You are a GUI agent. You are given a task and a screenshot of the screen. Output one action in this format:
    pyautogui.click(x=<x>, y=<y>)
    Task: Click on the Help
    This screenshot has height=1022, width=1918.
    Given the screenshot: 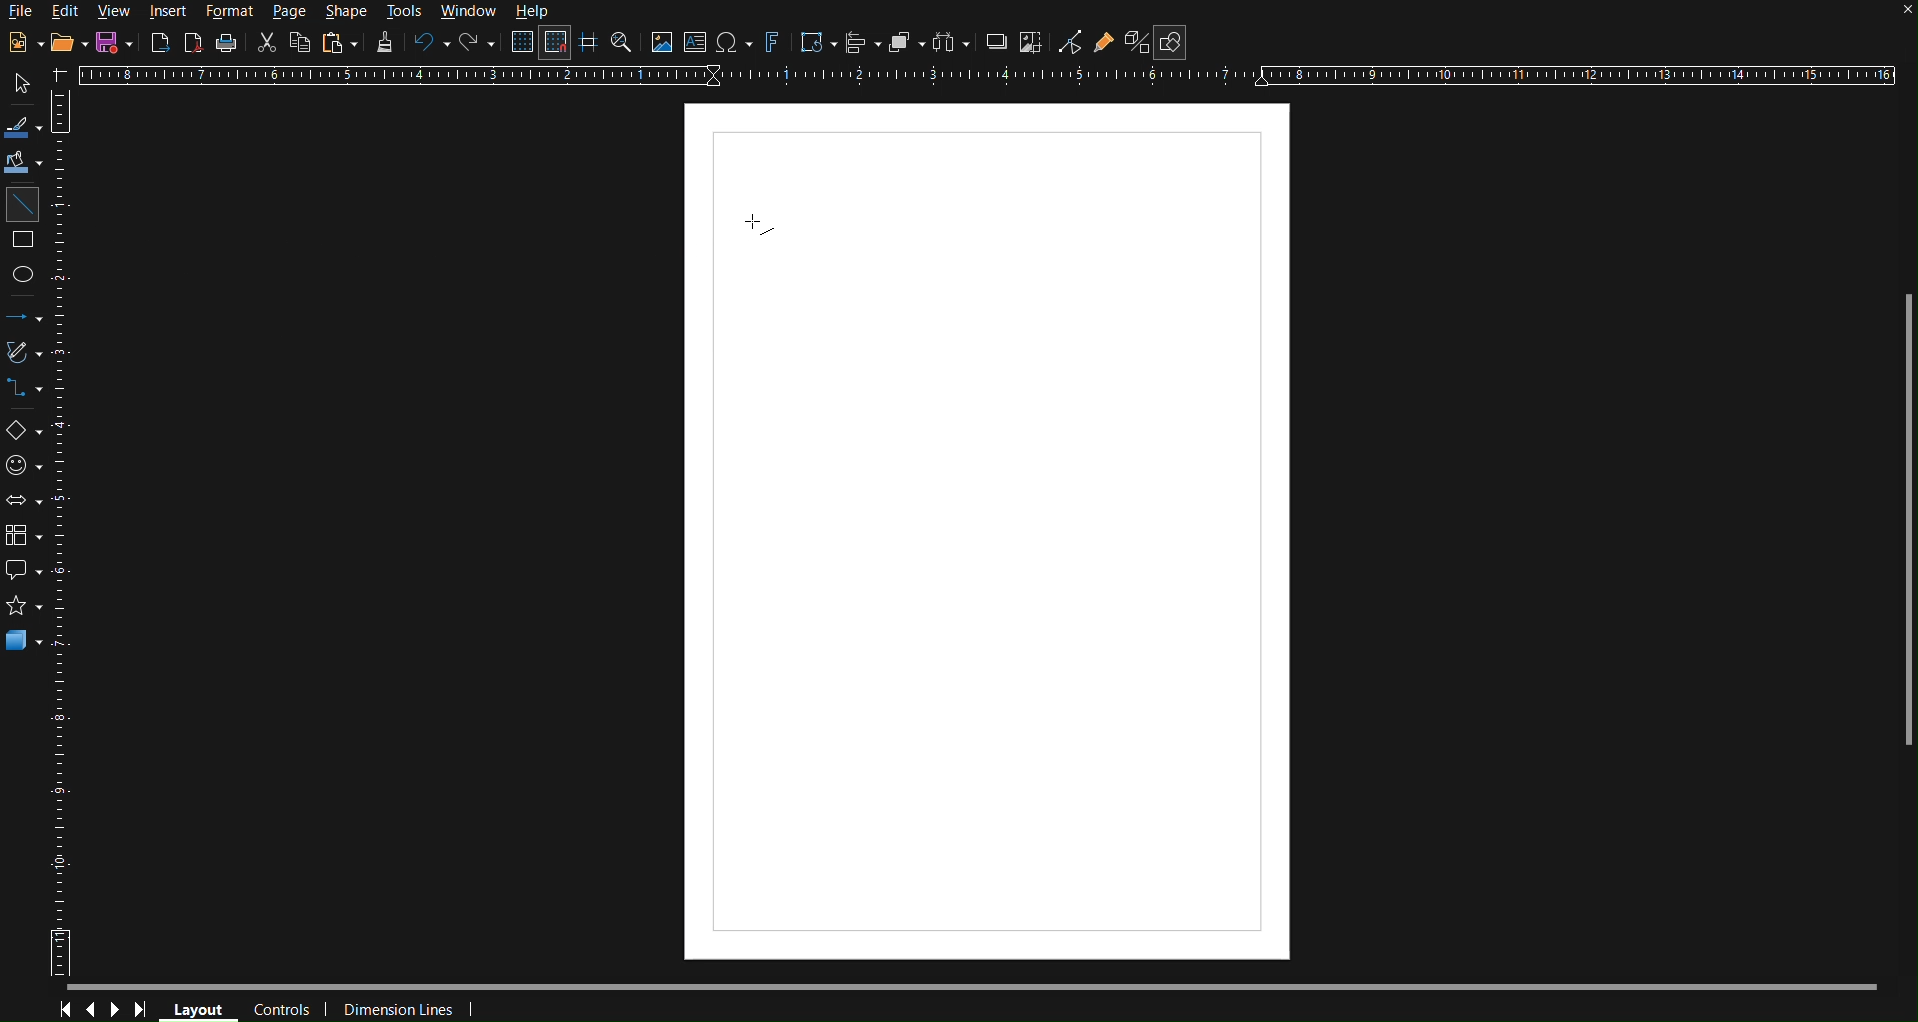 What is the action you would take?
    pyautogui.click(x=530, y=12)
    